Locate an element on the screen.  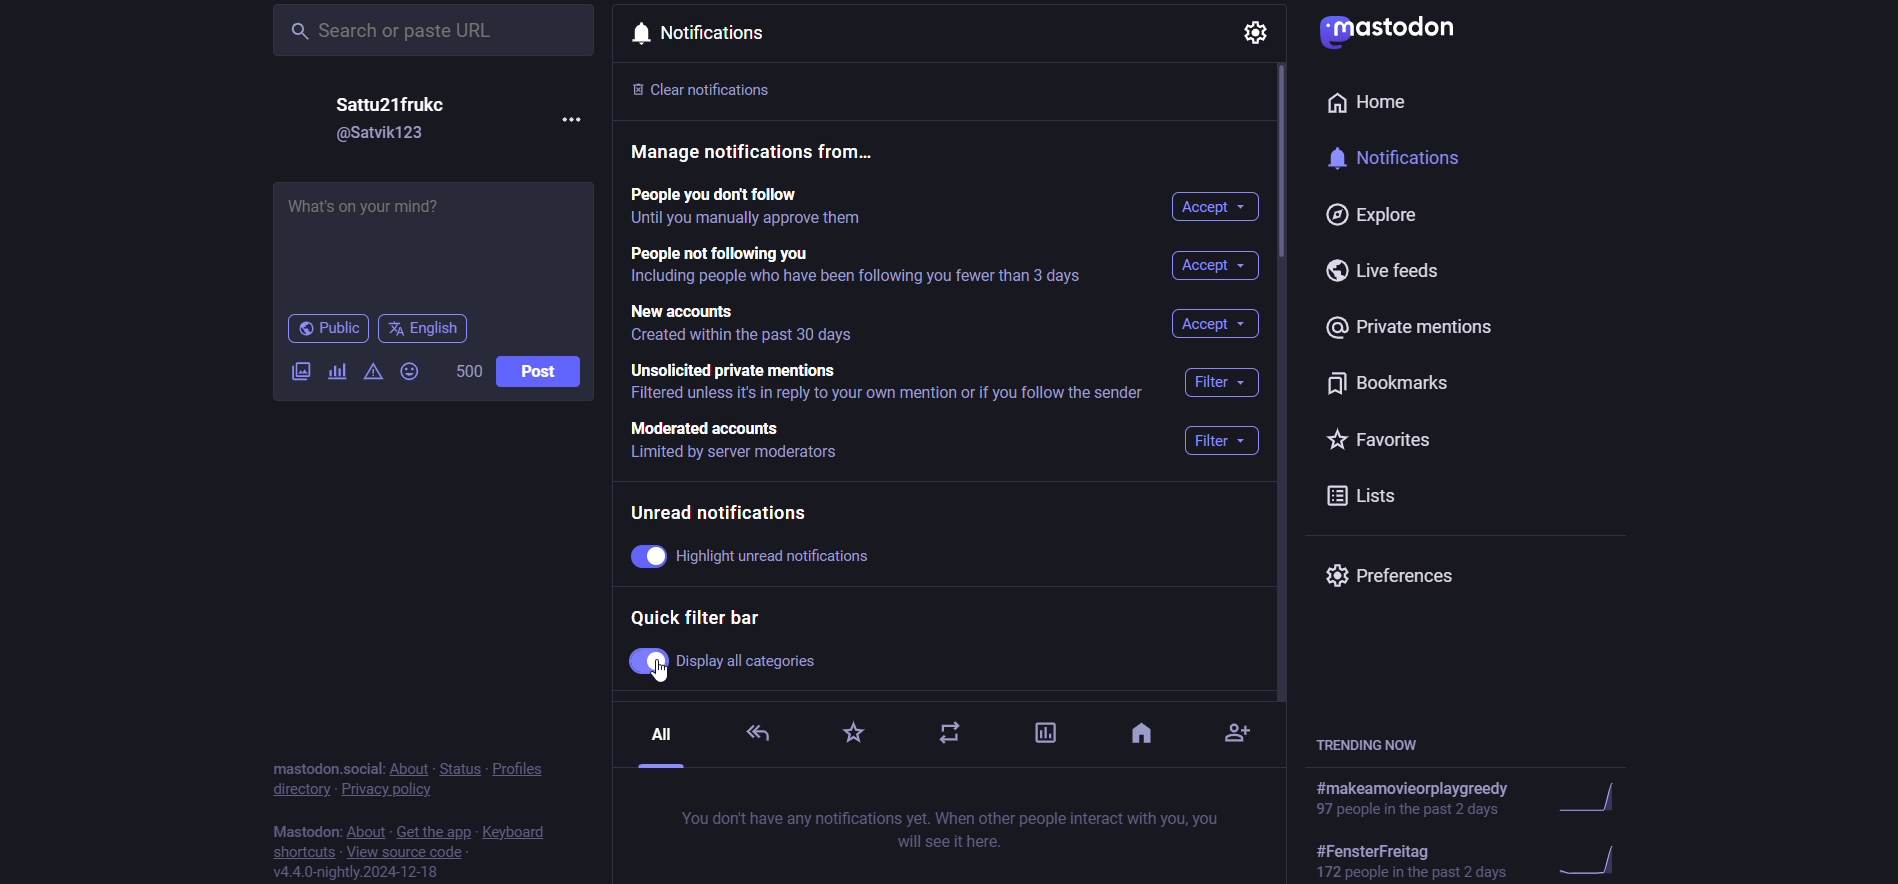
notification is located at coordinates (1406, 157).